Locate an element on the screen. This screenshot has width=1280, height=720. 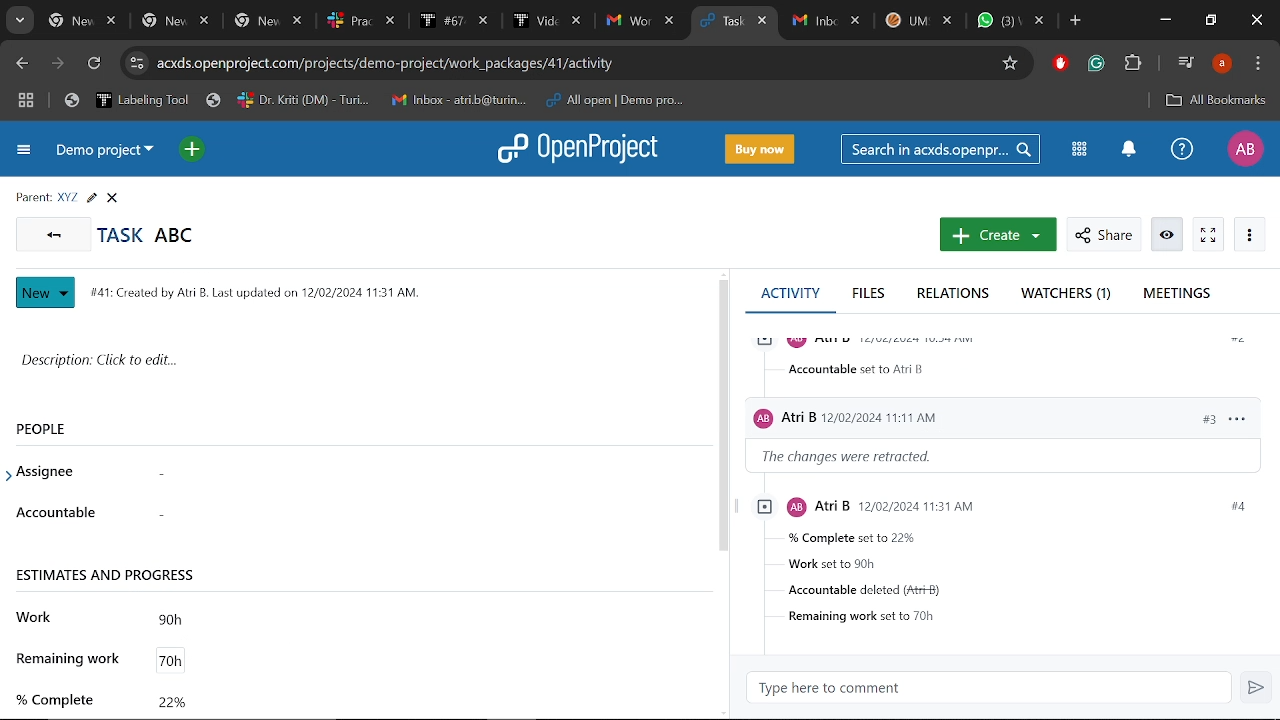
Accountable is located at coordinates (407, 519).